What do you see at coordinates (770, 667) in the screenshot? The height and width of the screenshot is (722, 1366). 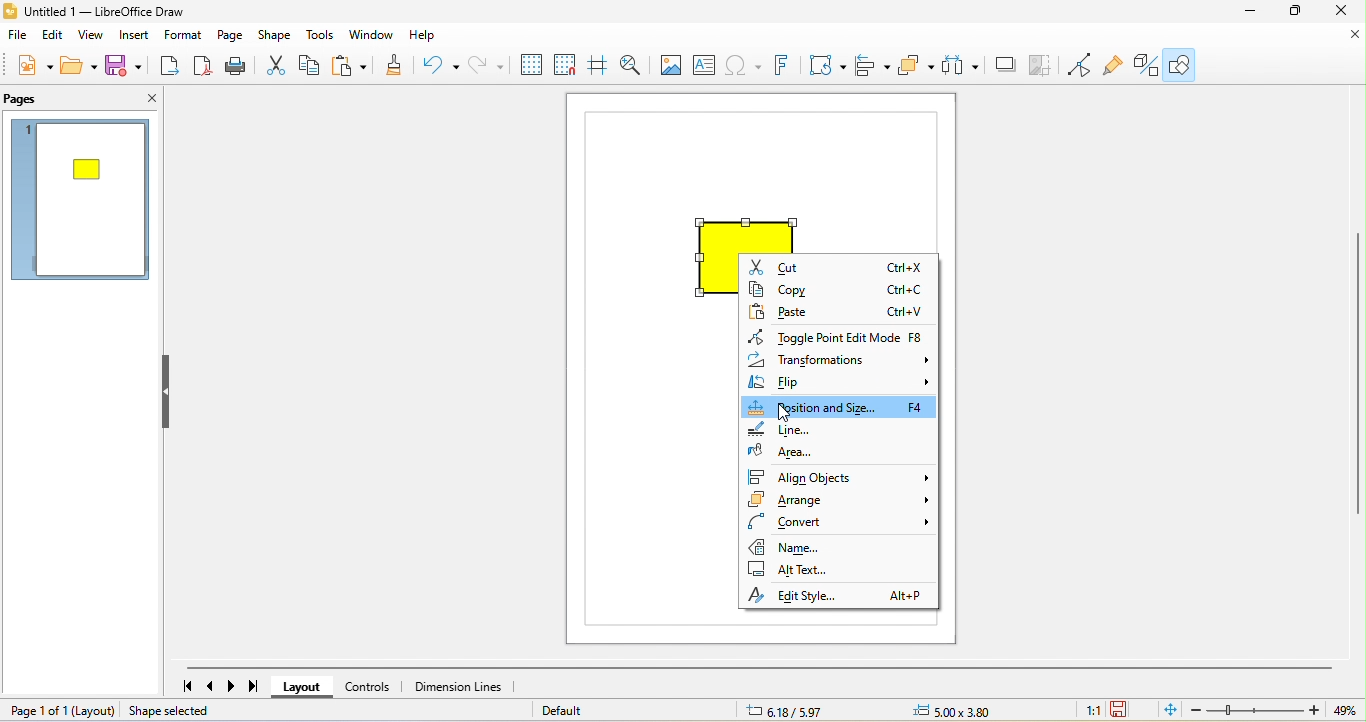 I see `horizontal scroll bar` at bounding box center [770, 667].